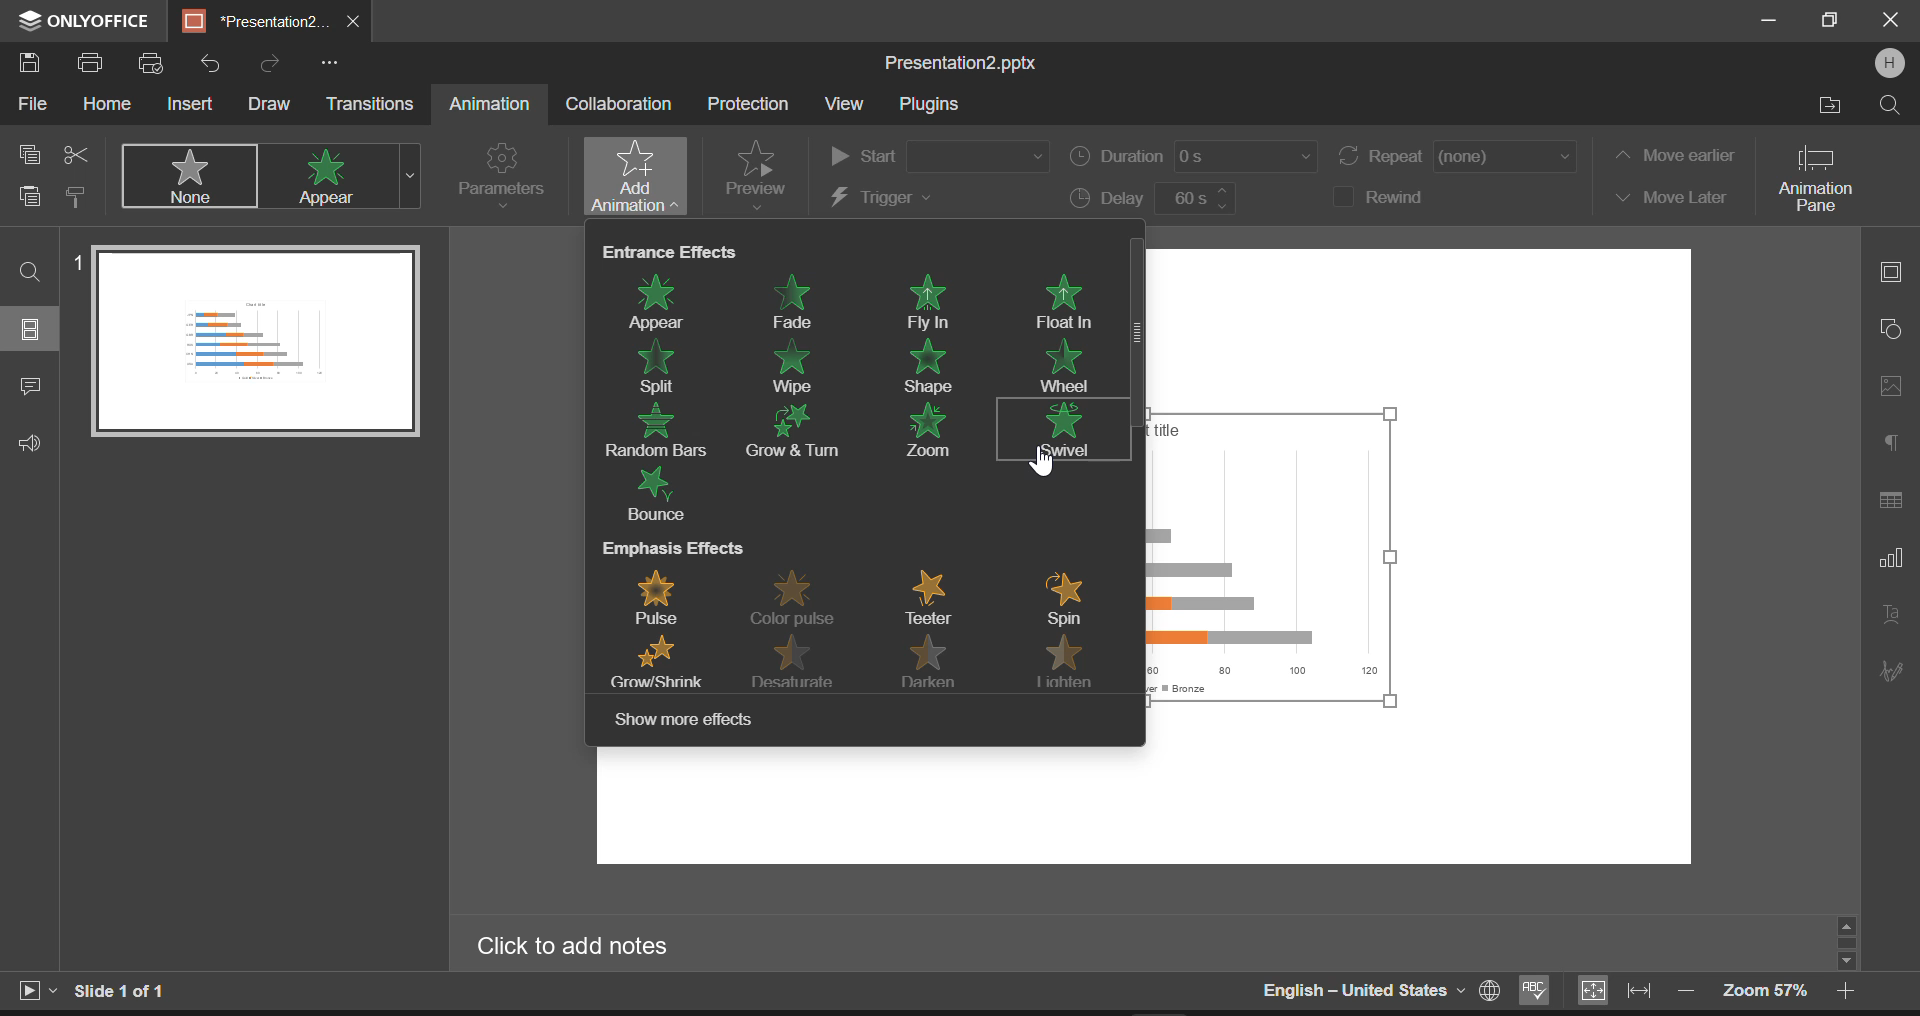 The height and width of the screenshot is (1016, 1920). Describe the element at coordinates (1135, 479) in the screenshot. I see `Scroll bar` at that location.